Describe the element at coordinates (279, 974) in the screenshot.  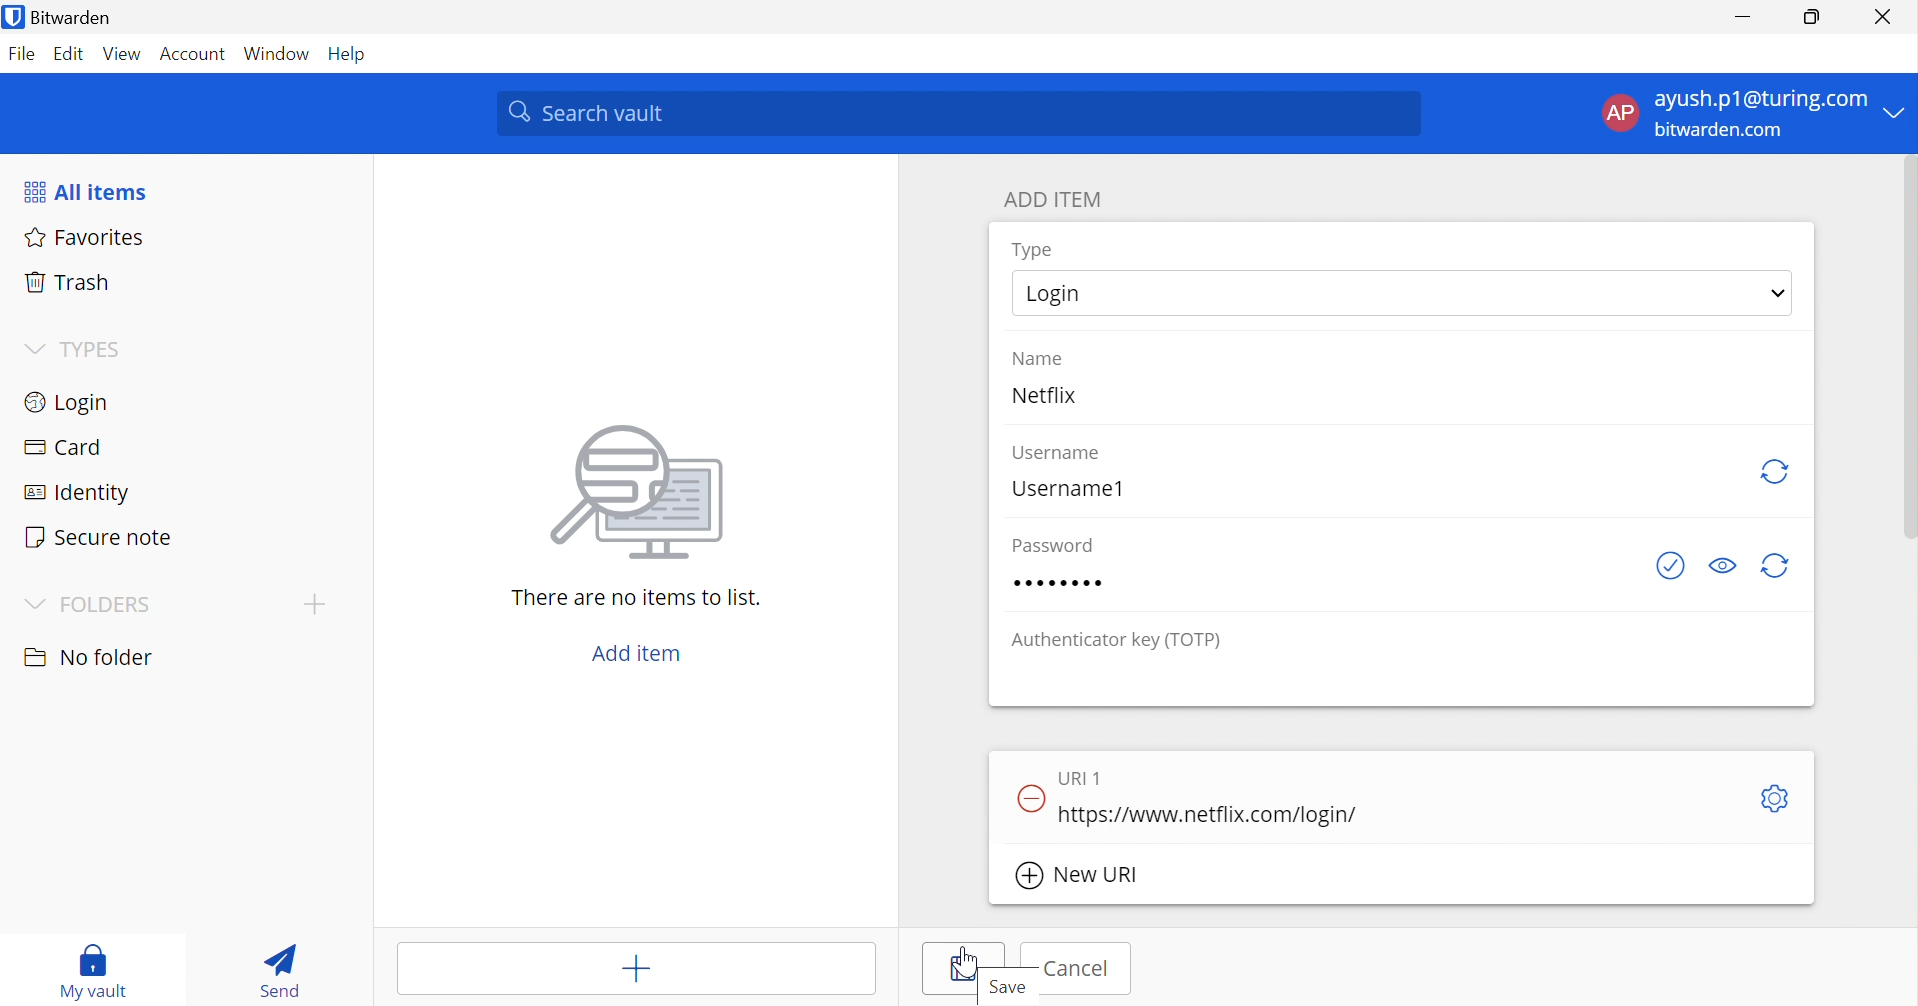
I see `Send` at that location.